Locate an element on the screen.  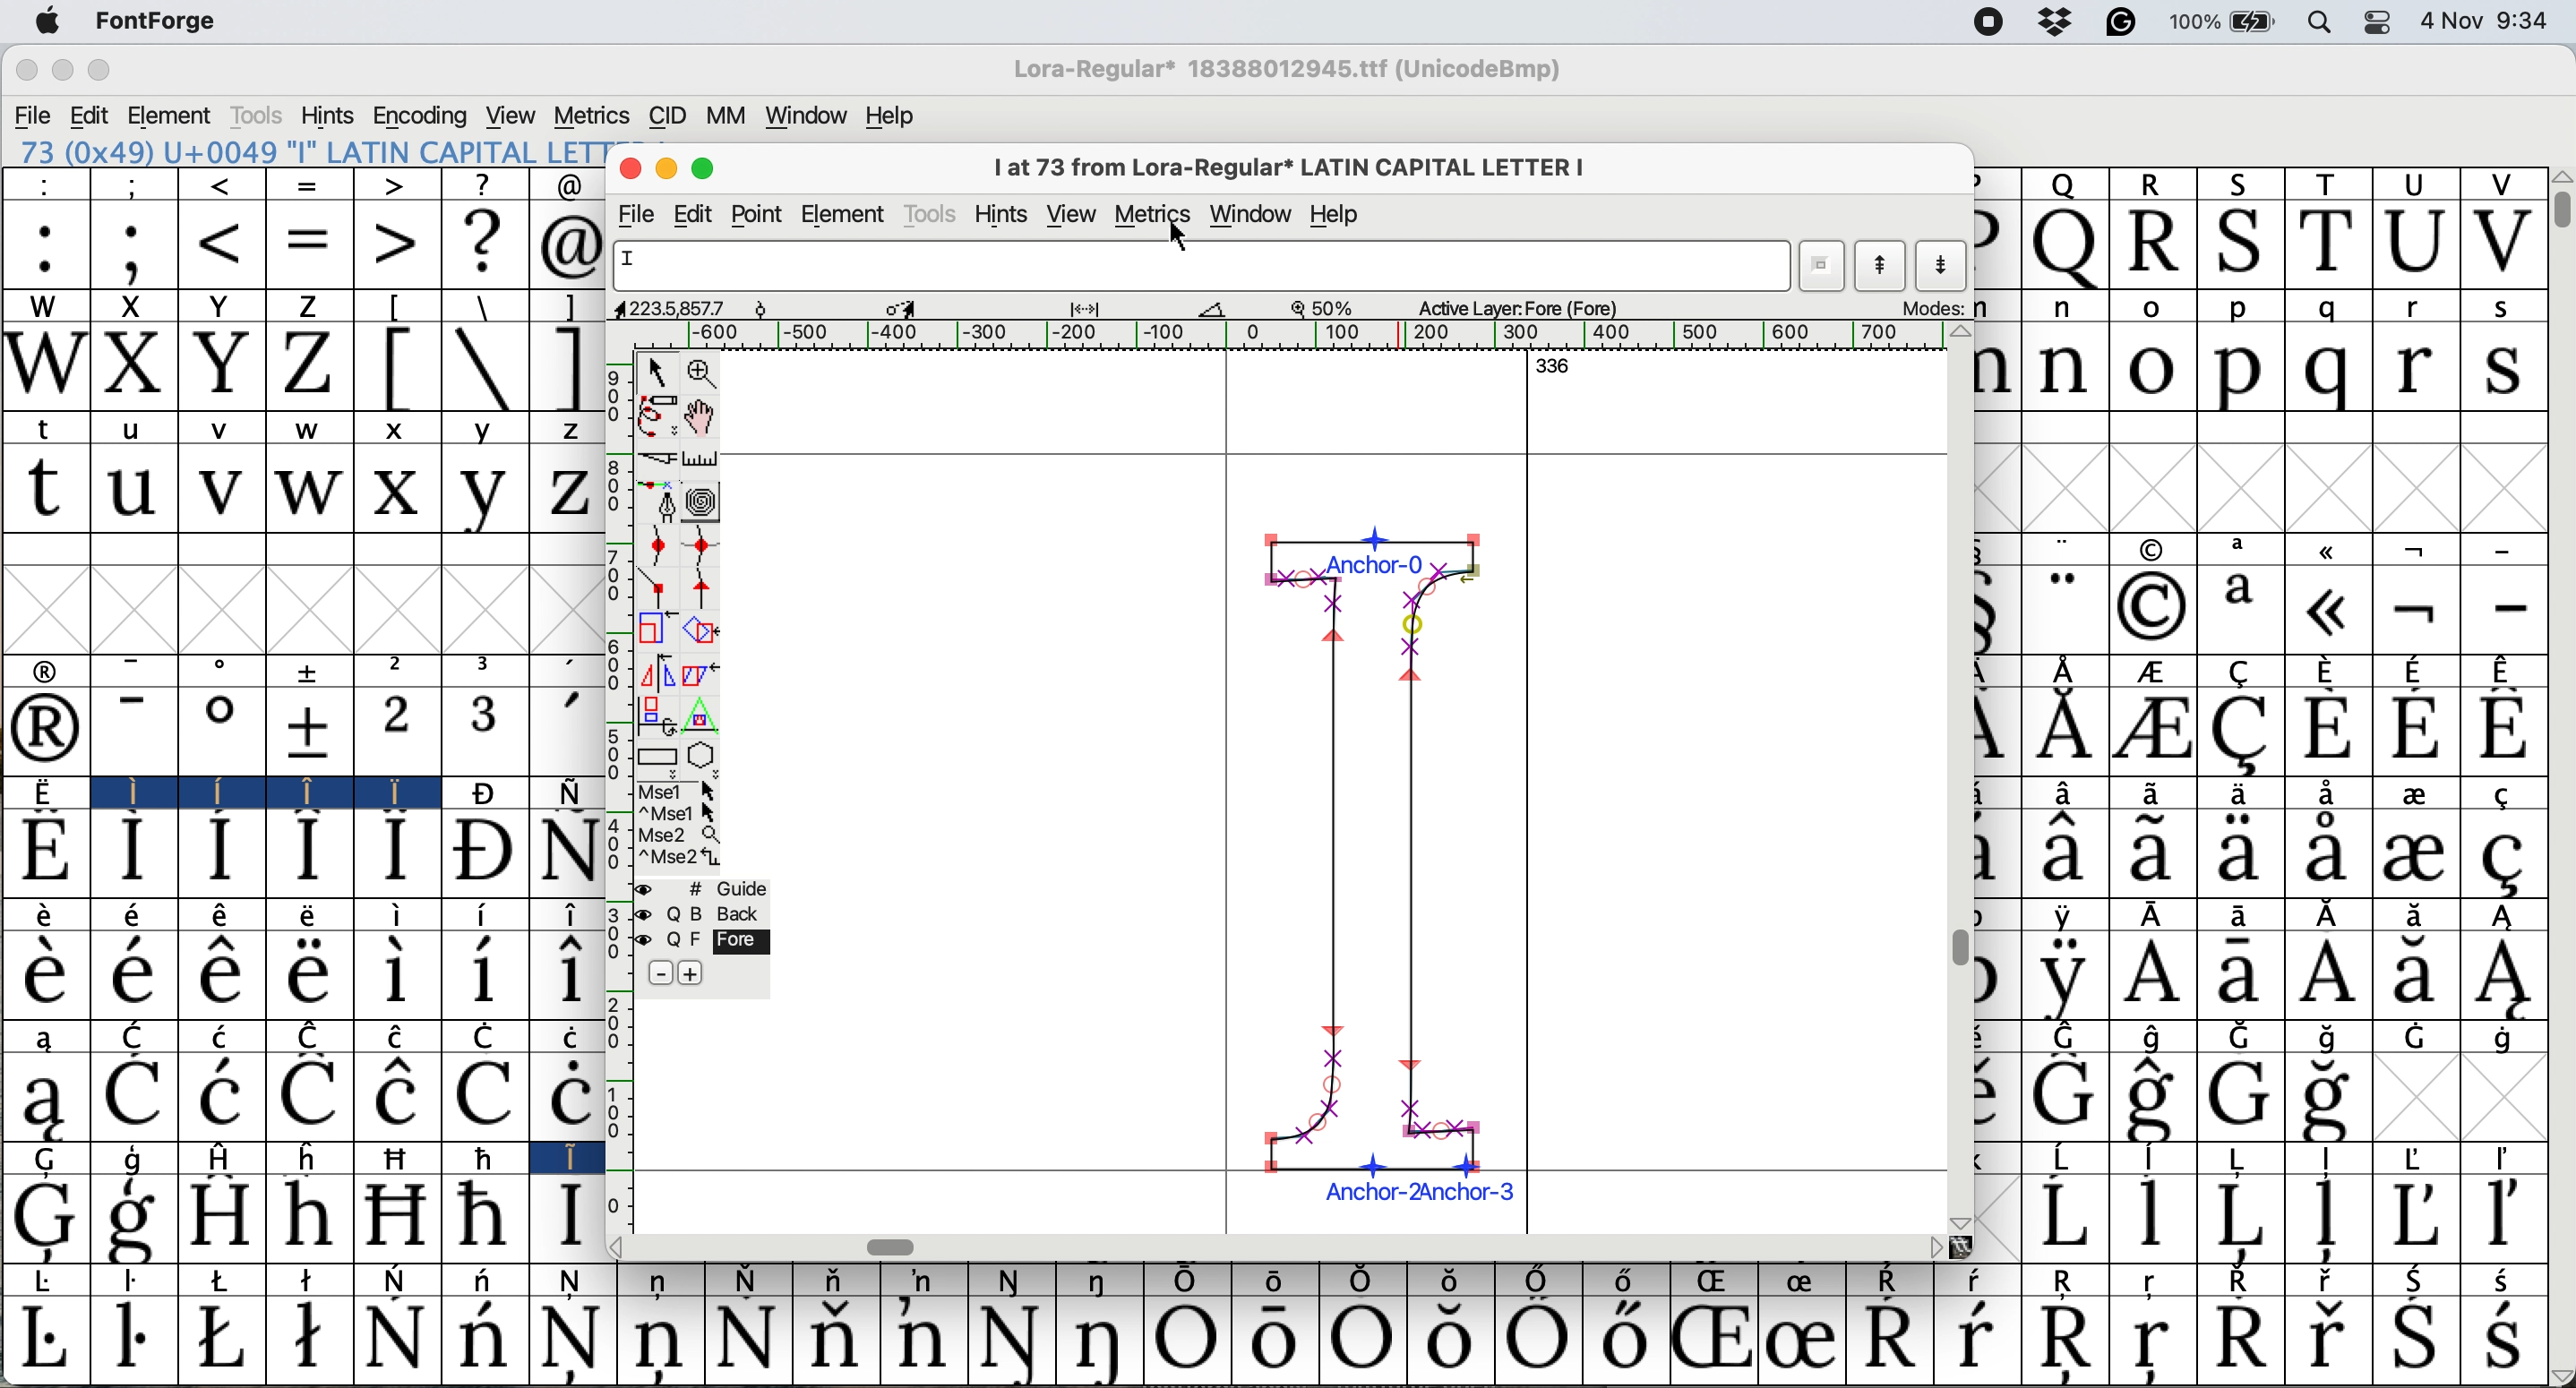
Symbol is located at coordinates (1274, 1280).